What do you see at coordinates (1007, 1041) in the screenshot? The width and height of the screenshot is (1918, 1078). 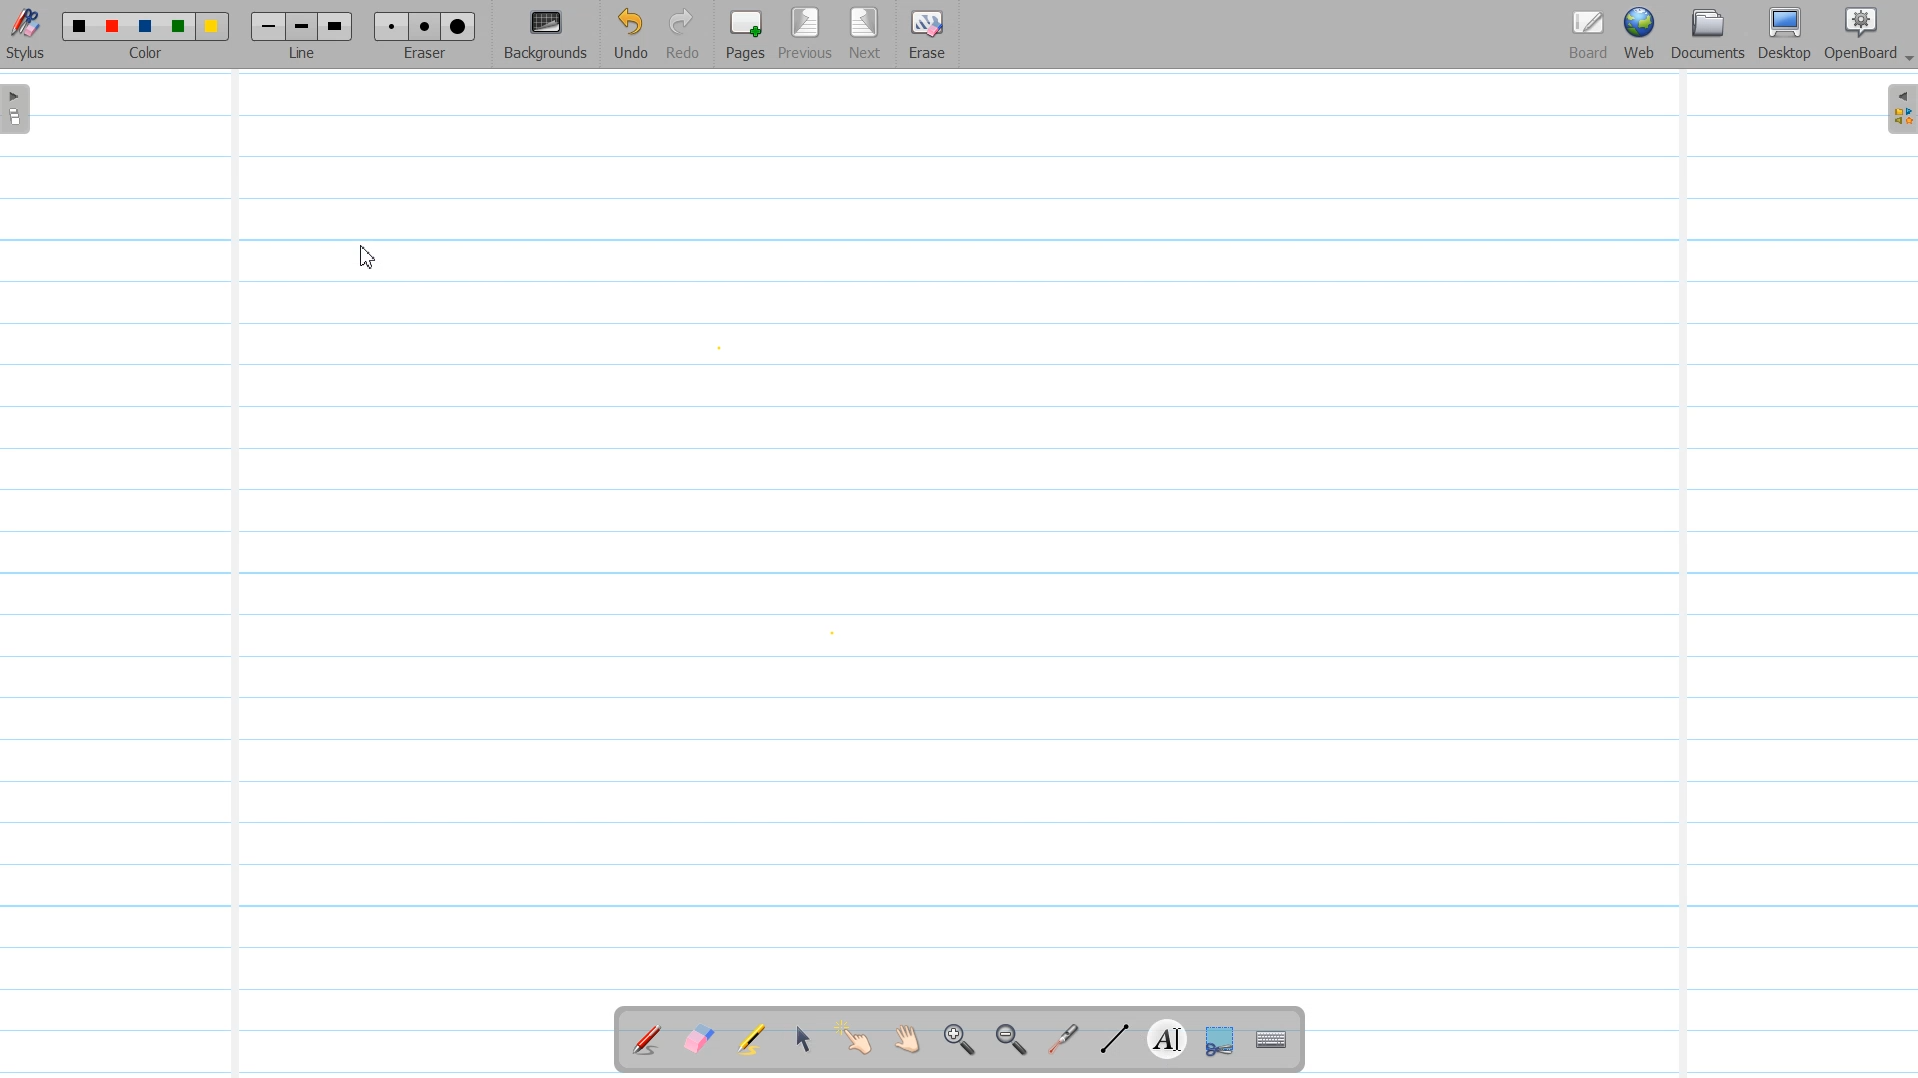 I see `Zoom Out` at bounding box center [1007, 1041].